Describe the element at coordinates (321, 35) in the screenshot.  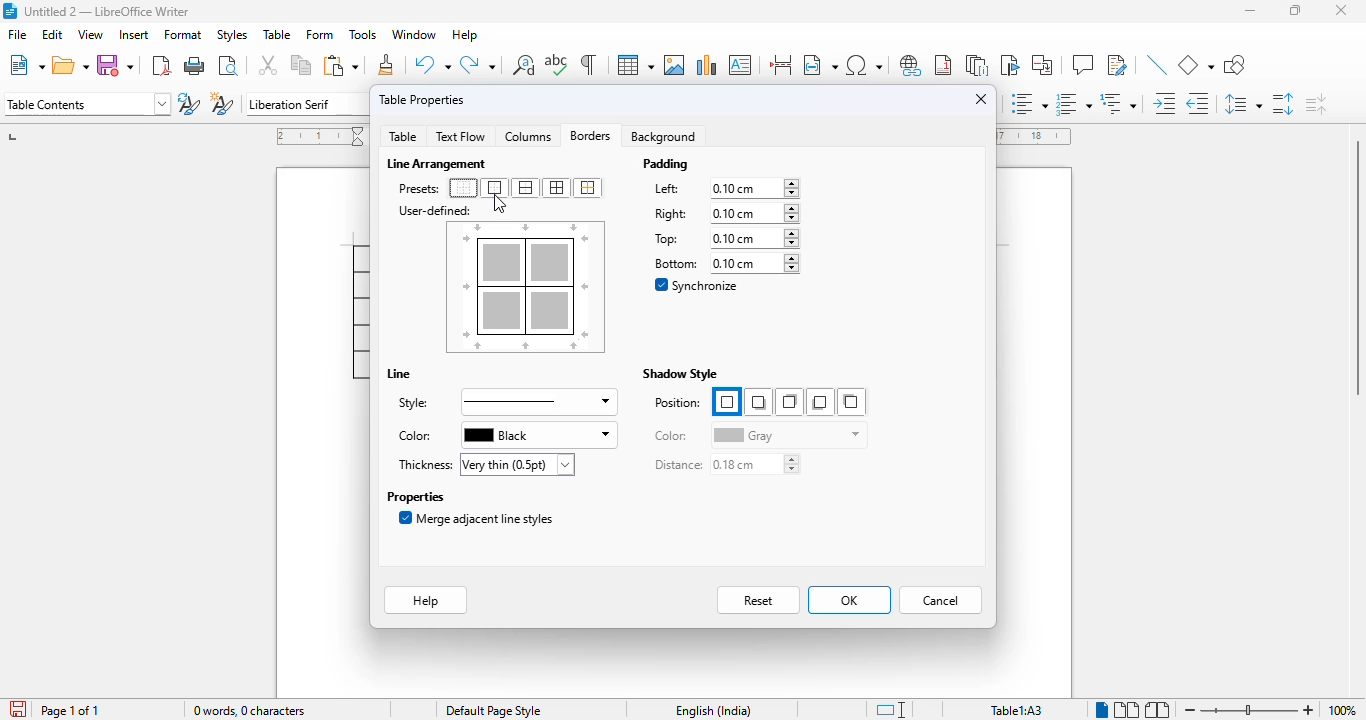
I see `form` at that location.